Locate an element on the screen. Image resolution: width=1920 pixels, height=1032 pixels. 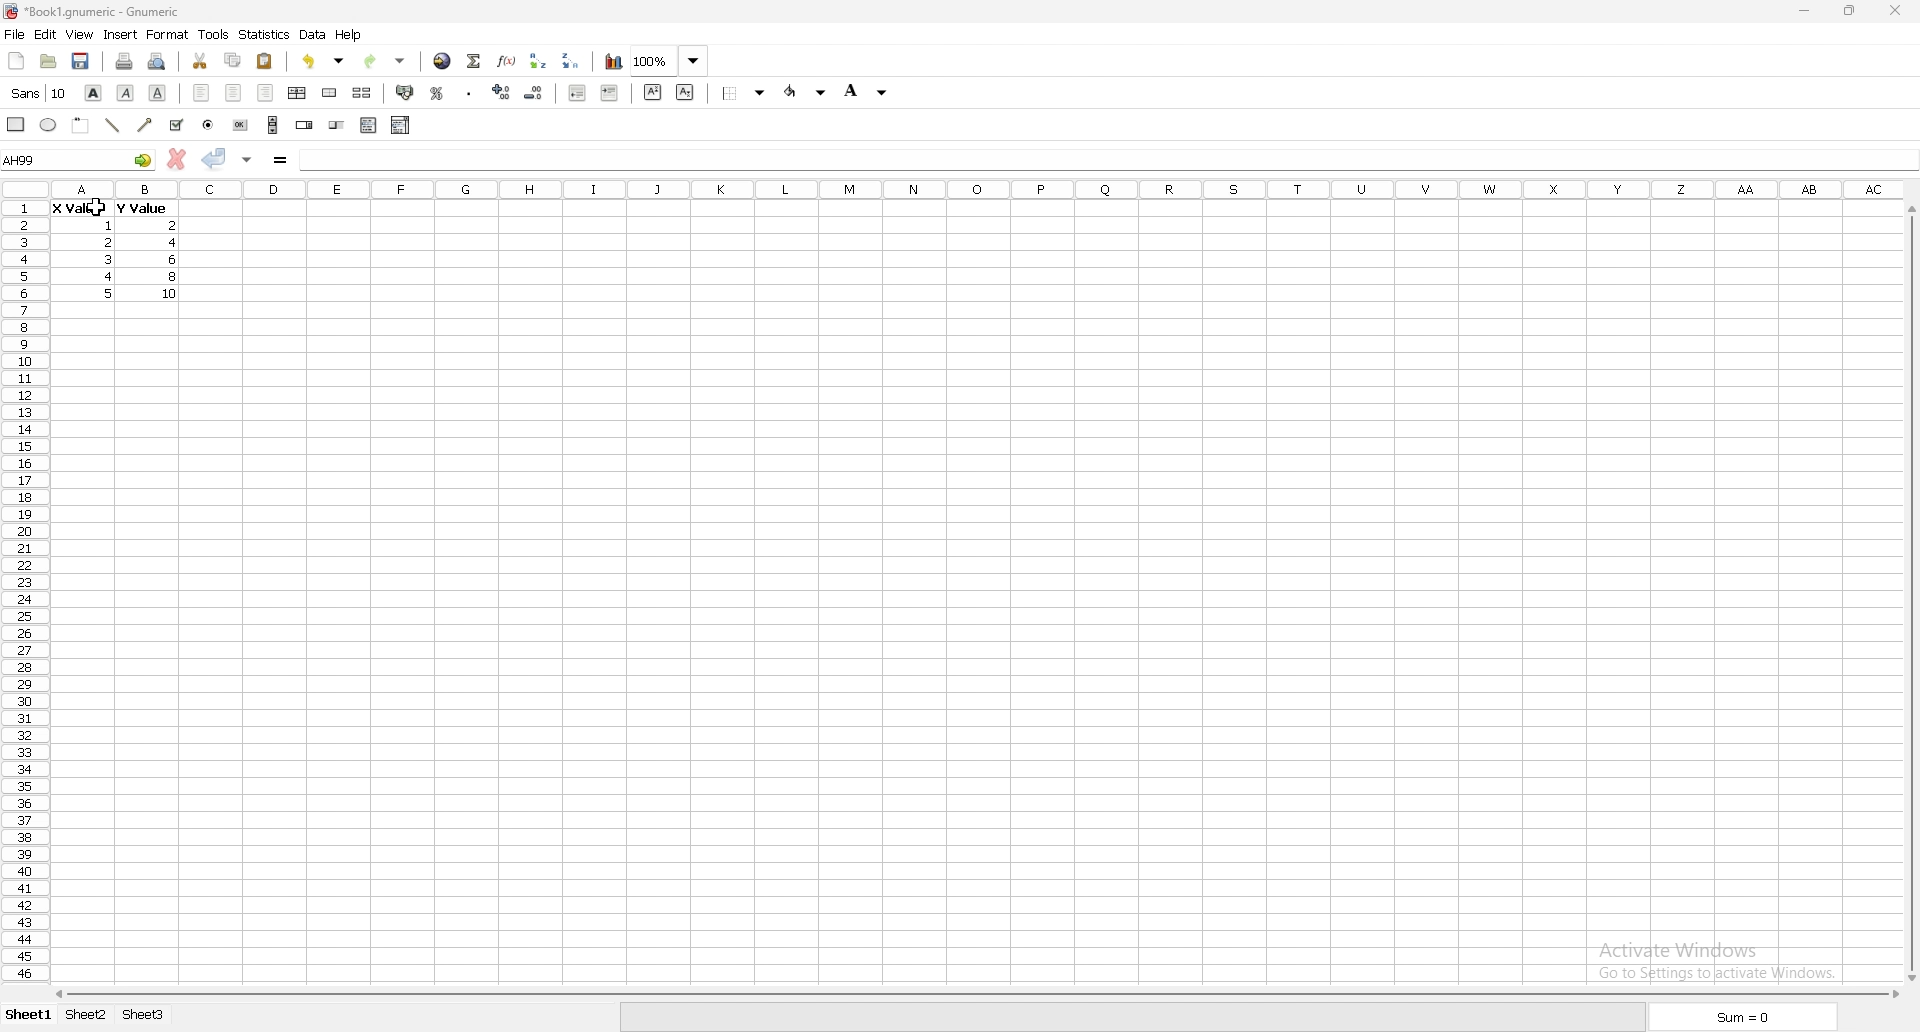
rows is located at coordinates (21, 591).